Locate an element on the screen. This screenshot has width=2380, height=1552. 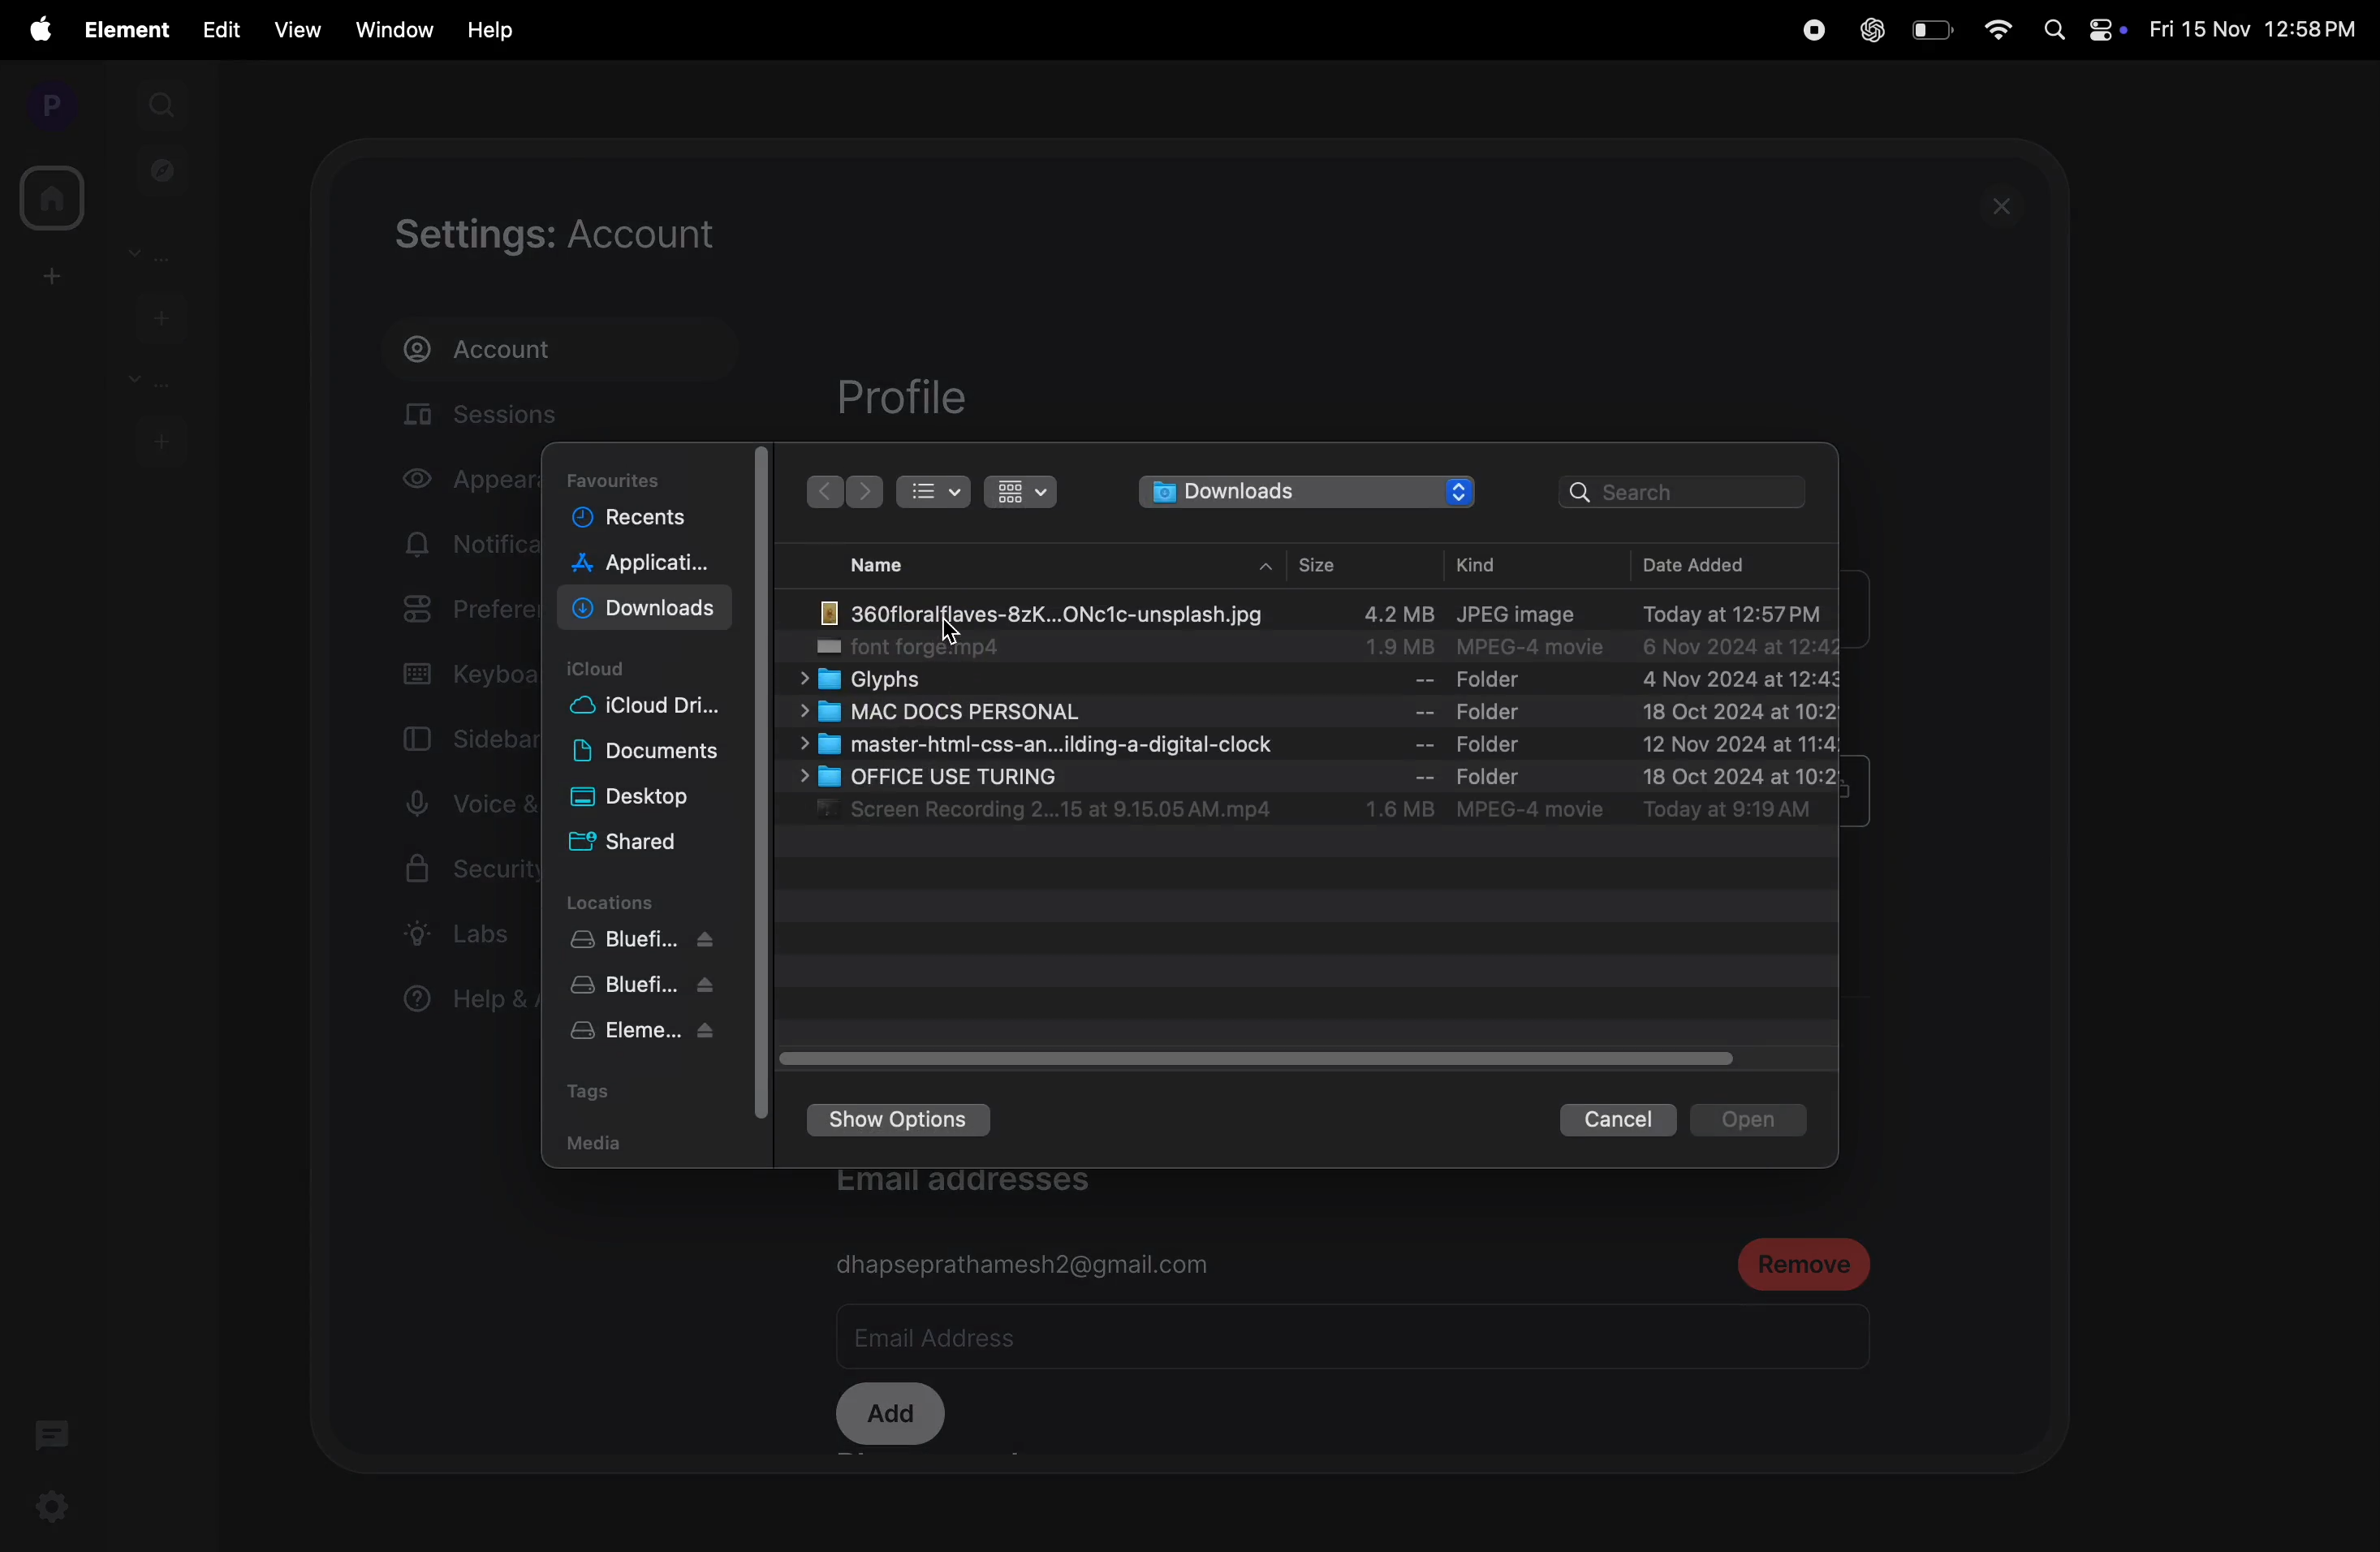
settings is located at coordinates (49, 1510).